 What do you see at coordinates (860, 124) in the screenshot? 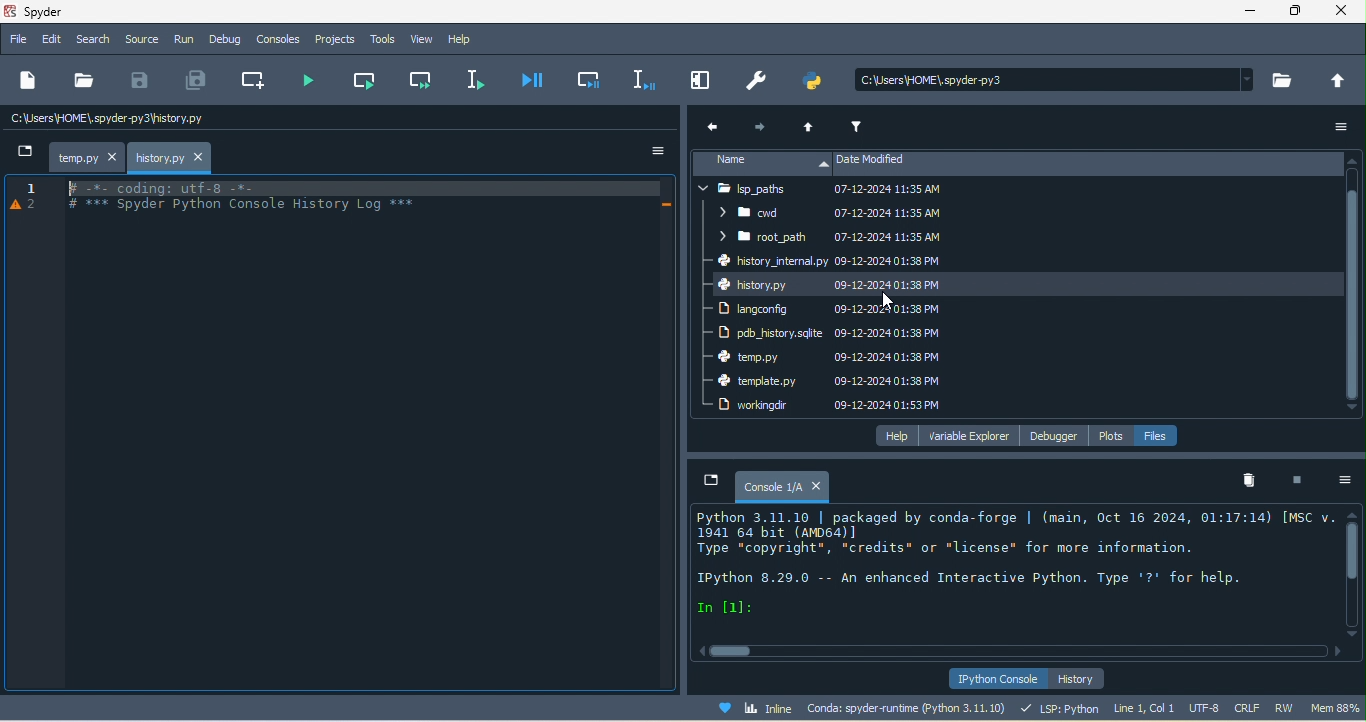
I see `filter` at bounding box center [860, 124].